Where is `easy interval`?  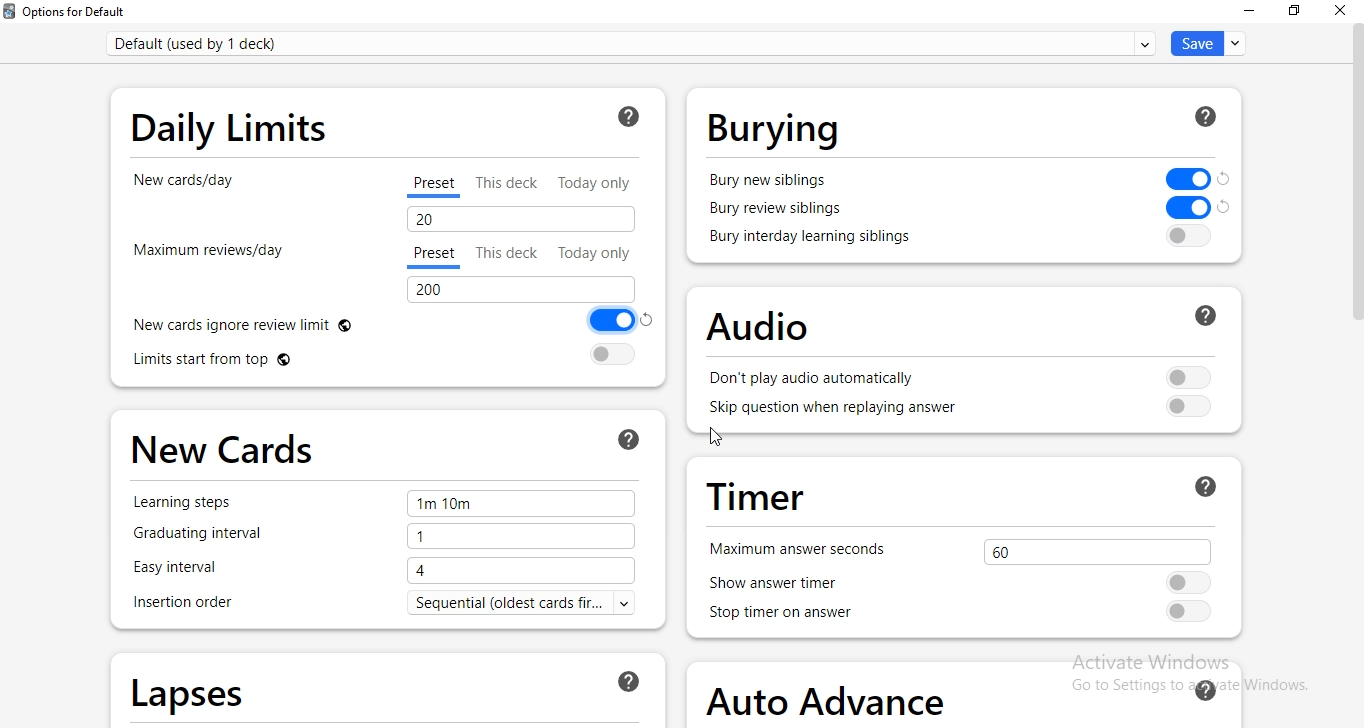 easy interval is located at coordinates (192, 568).